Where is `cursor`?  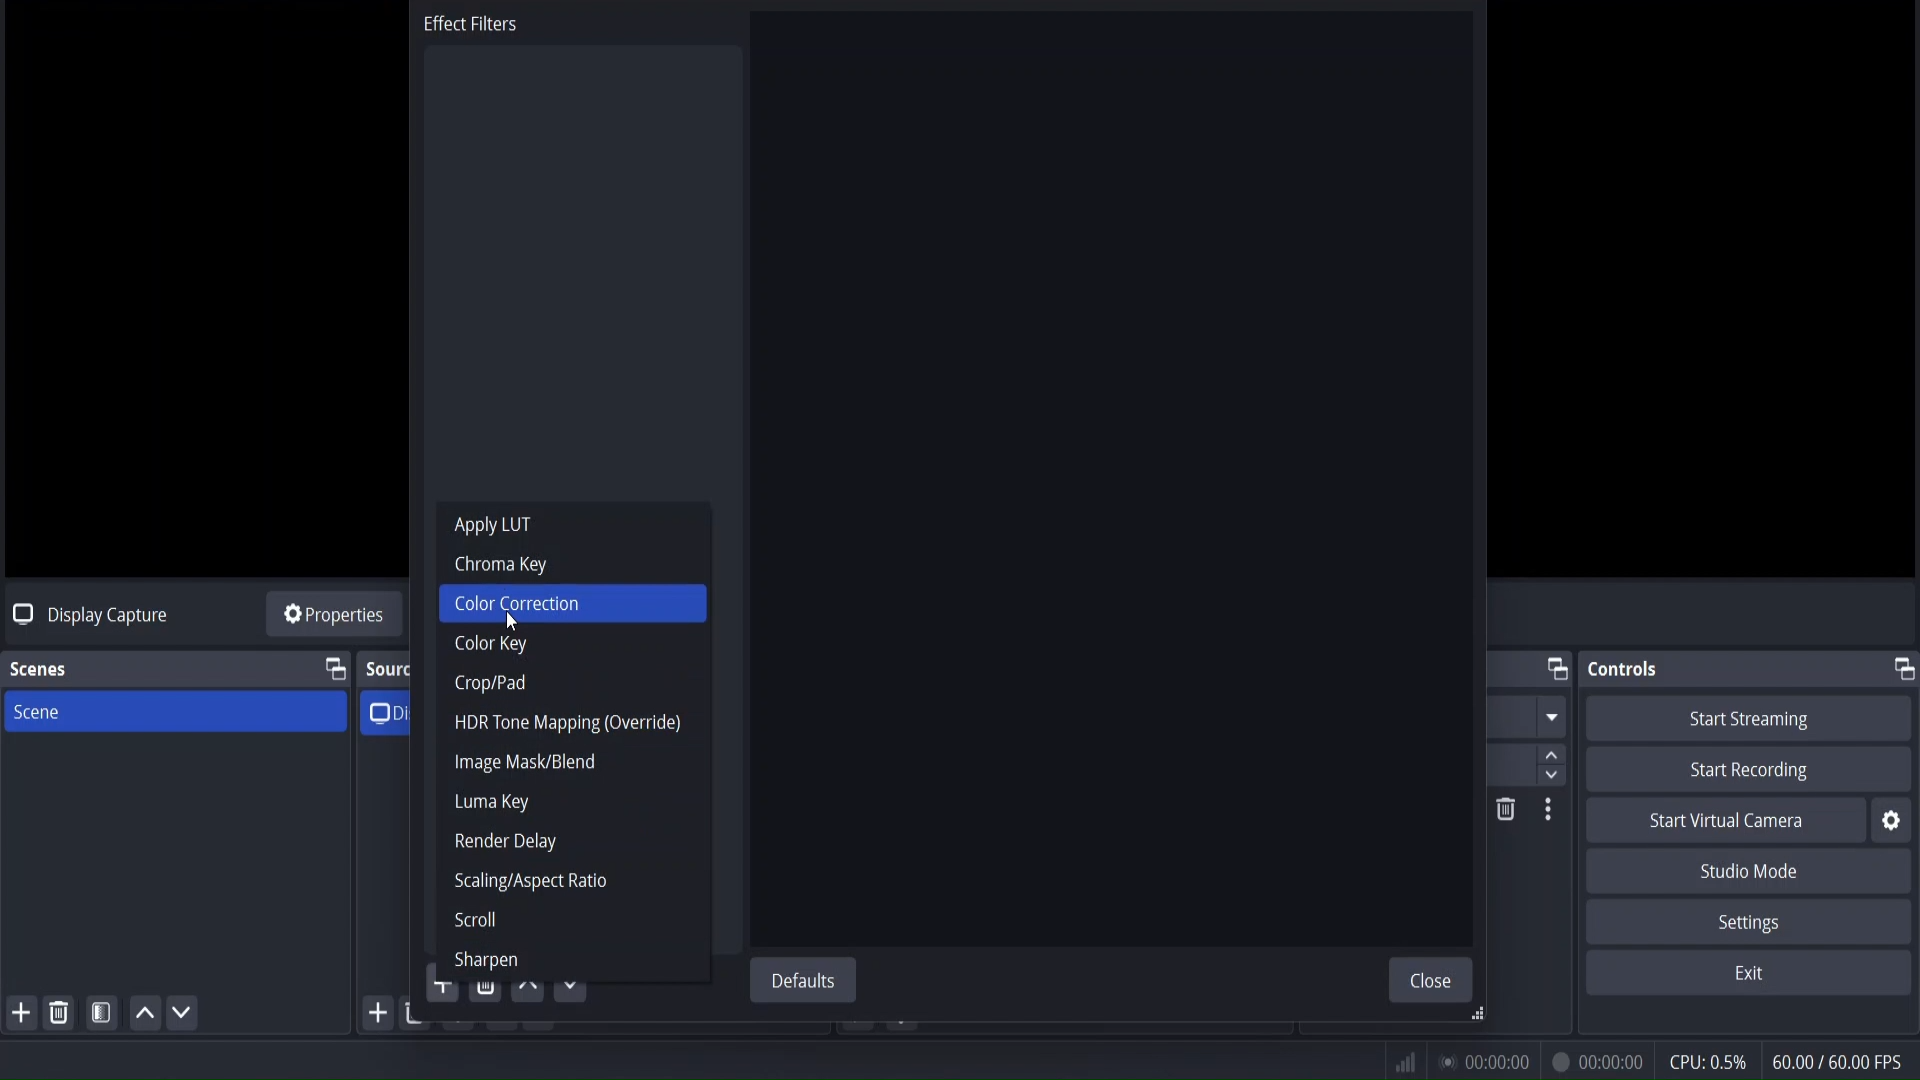
cursor is located at coordinates (509, 623).